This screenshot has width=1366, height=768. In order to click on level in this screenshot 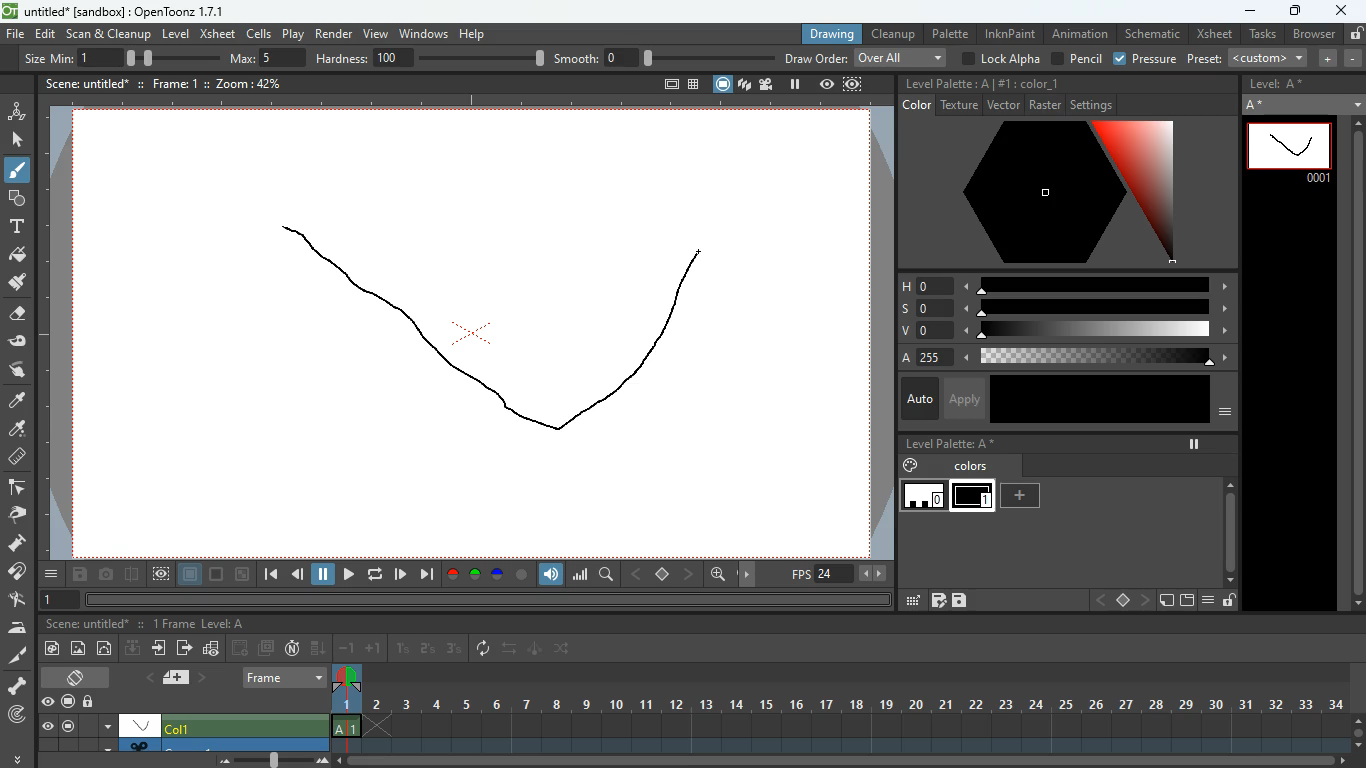, I will do `click(175, 34)`.